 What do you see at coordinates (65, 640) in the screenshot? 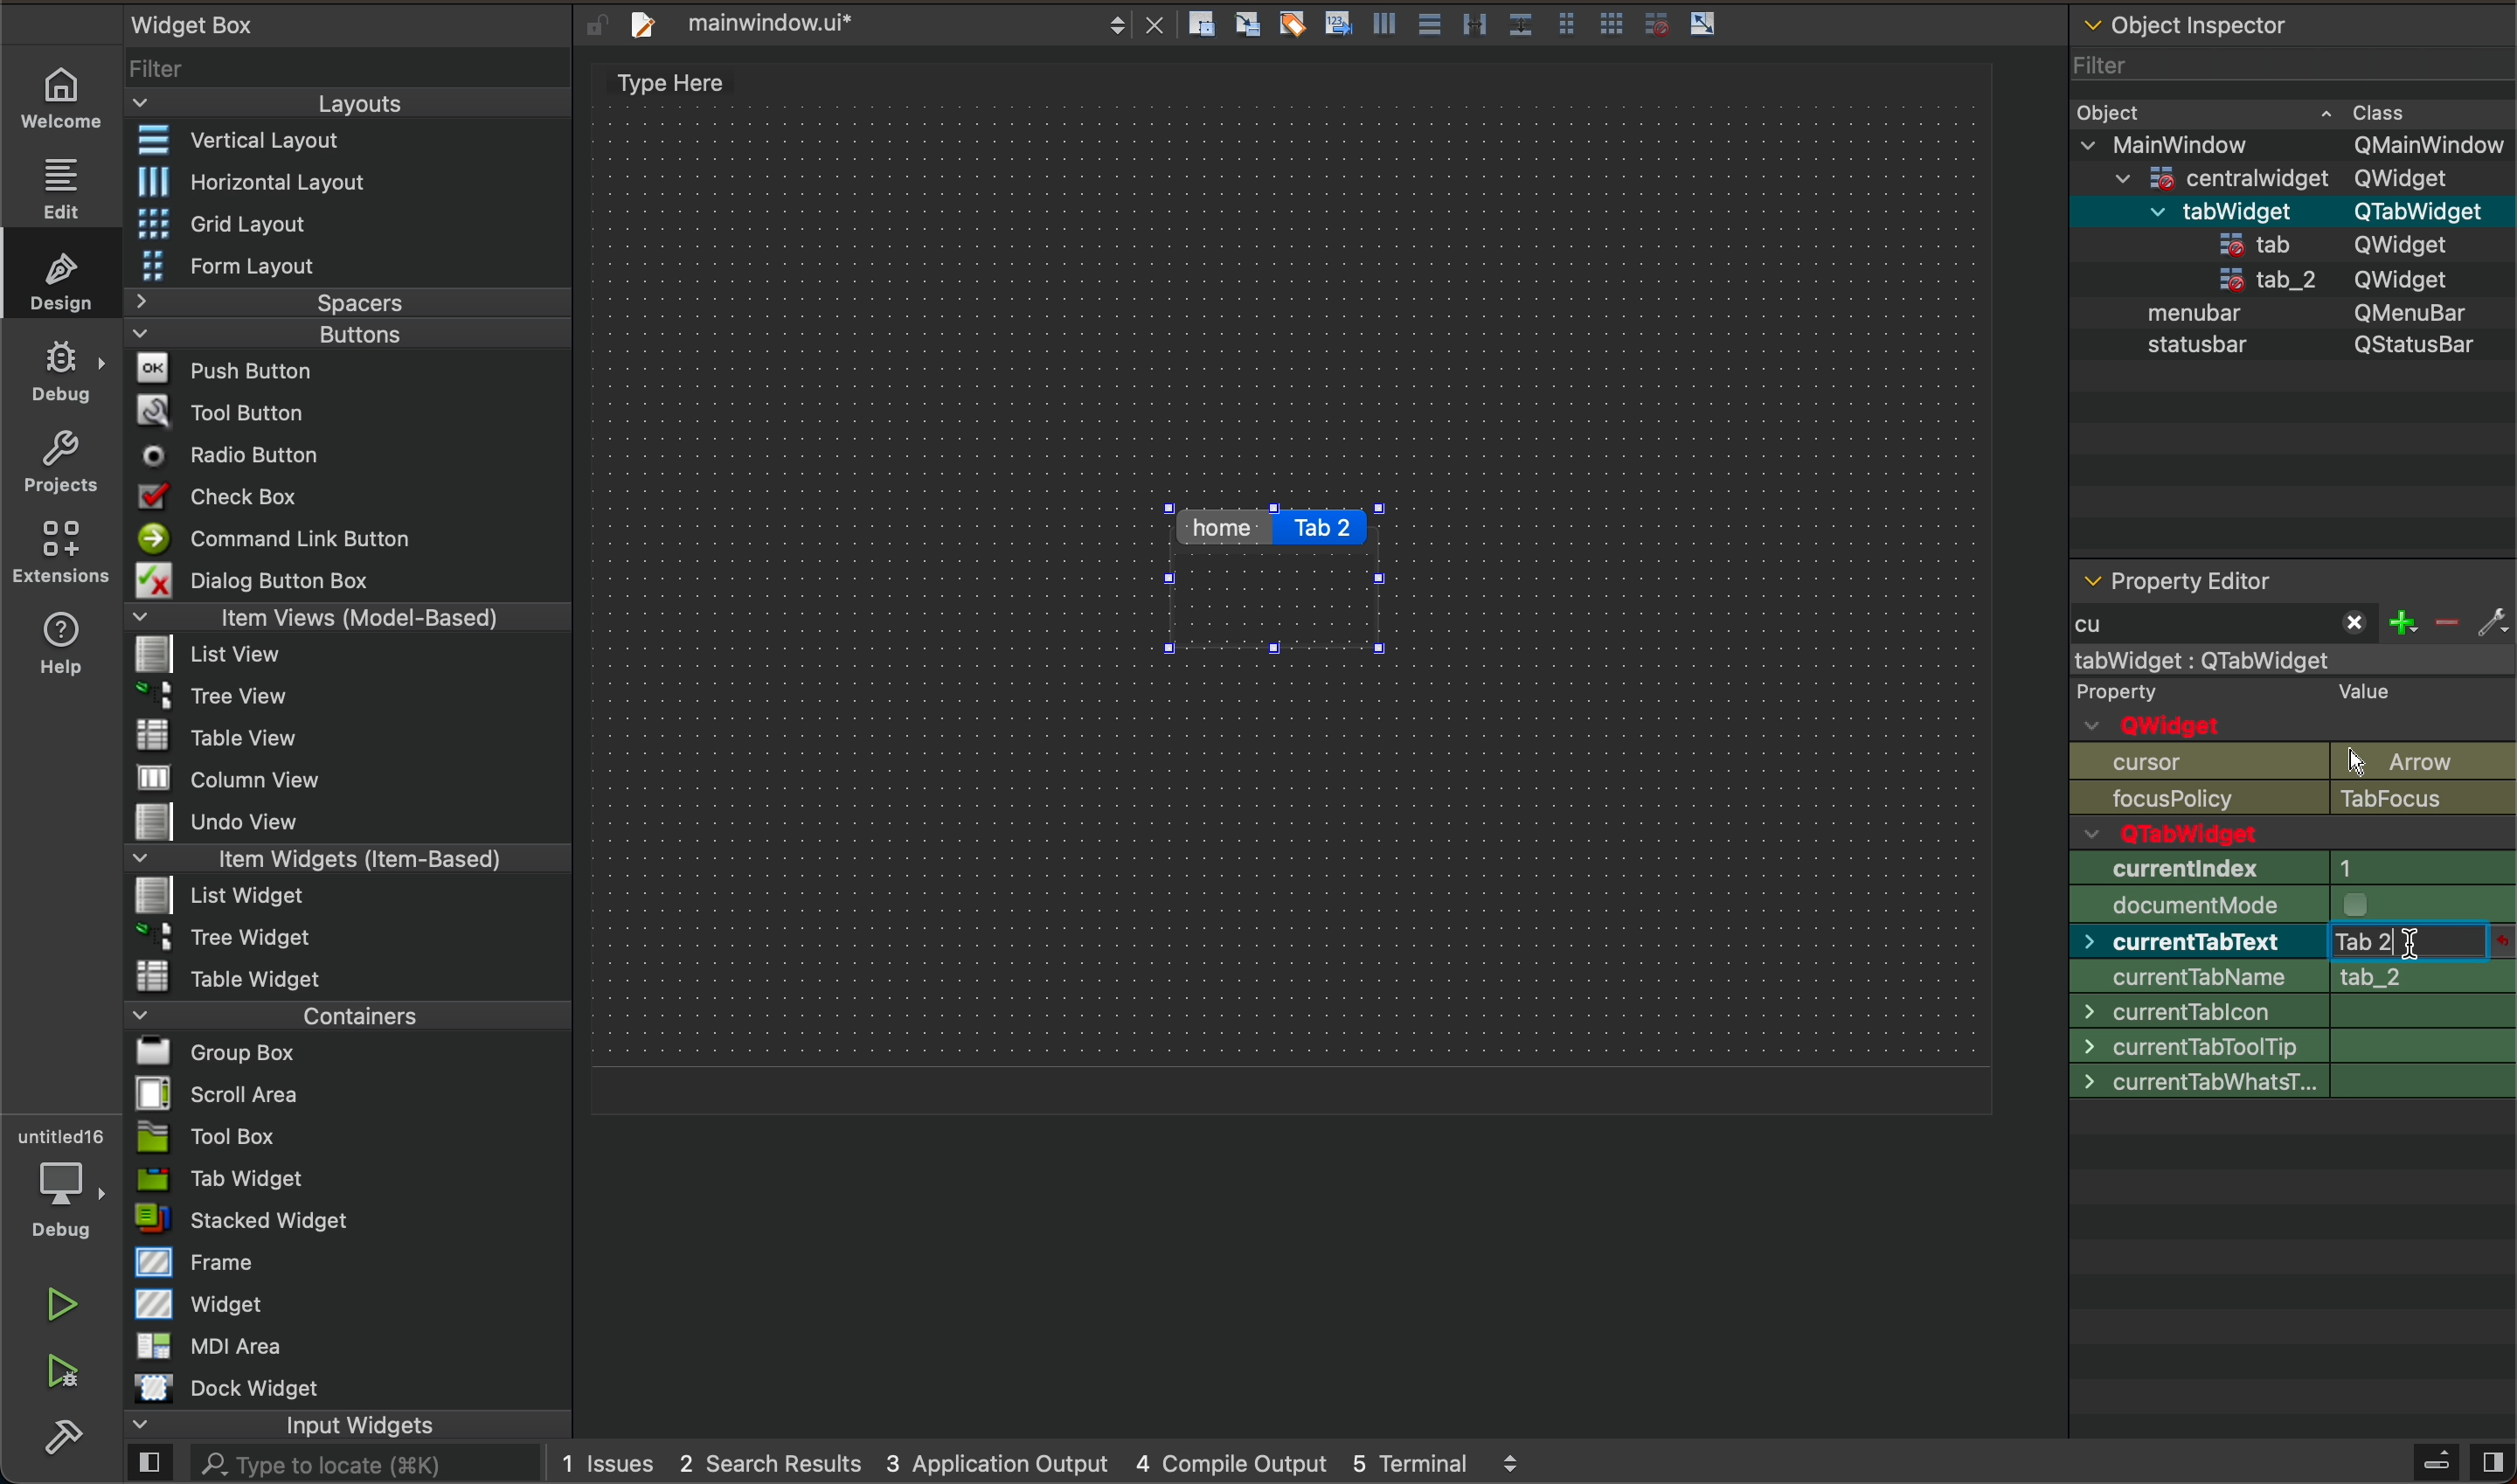
I see `help` at bounding box center [65, 640].